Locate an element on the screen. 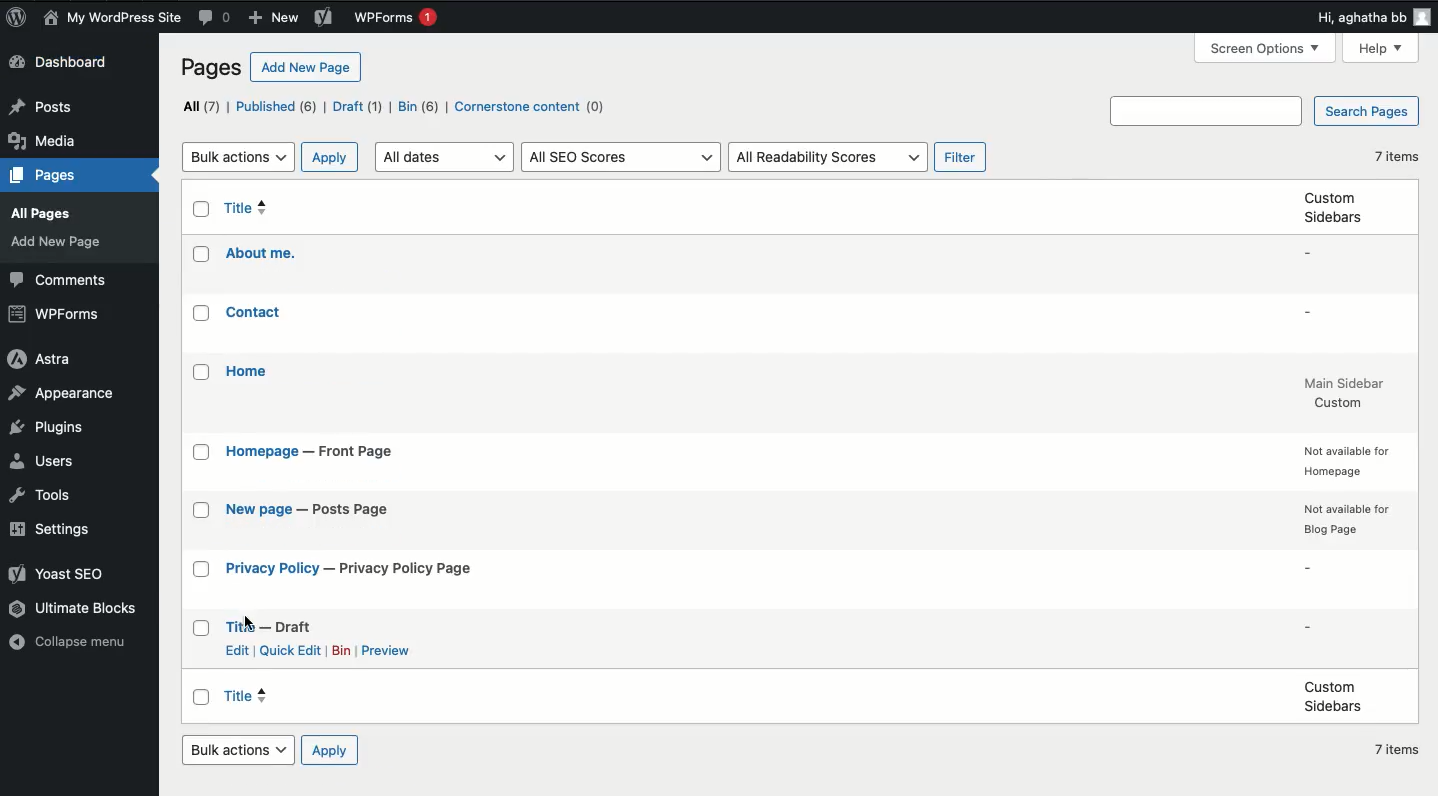 This screenshot has width=1438, height=796. All is located at coordinates (204, 106).